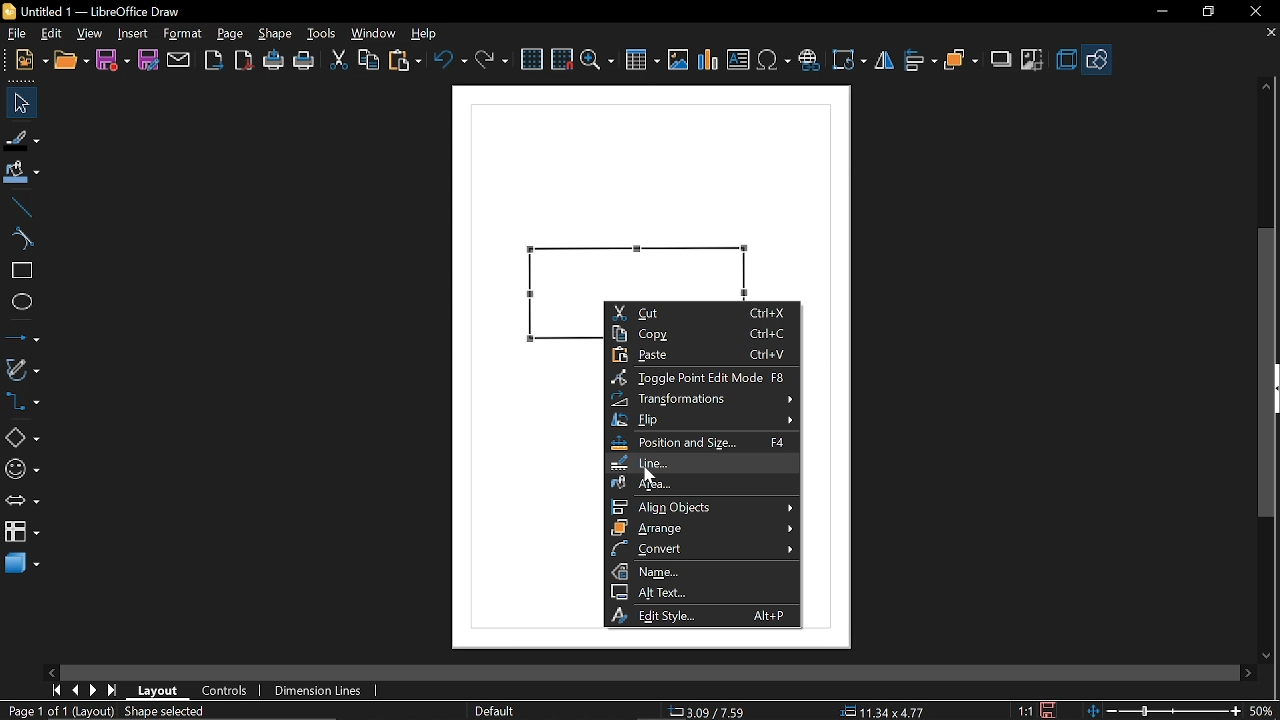 Image resolution: width=1280 pixels, height=720 pixels. What do you see at coordinates (54, 670) in the screenshot?
I see `Move left` at bounding box center [54, 670].